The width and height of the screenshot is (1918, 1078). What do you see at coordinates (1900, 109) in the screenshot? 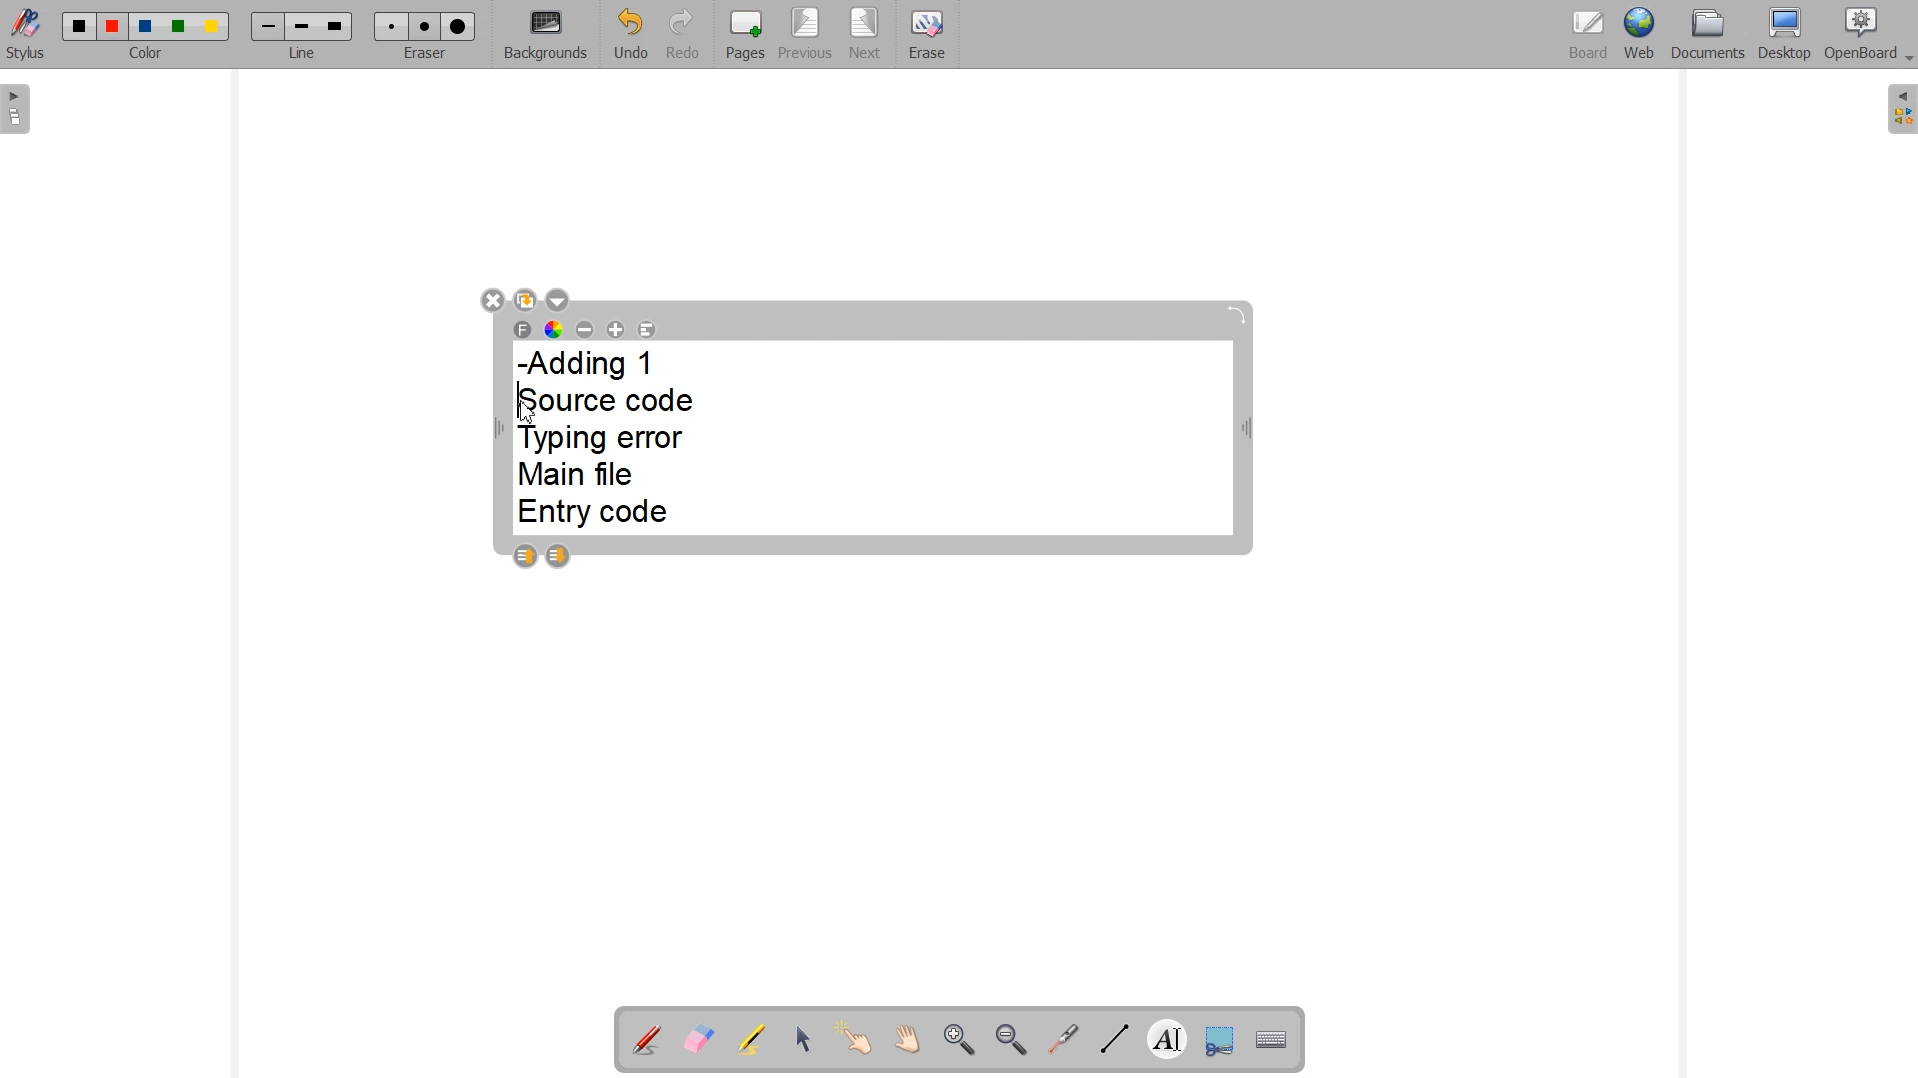
I see `The library (right panel)` at bounding box center [1900, 109].